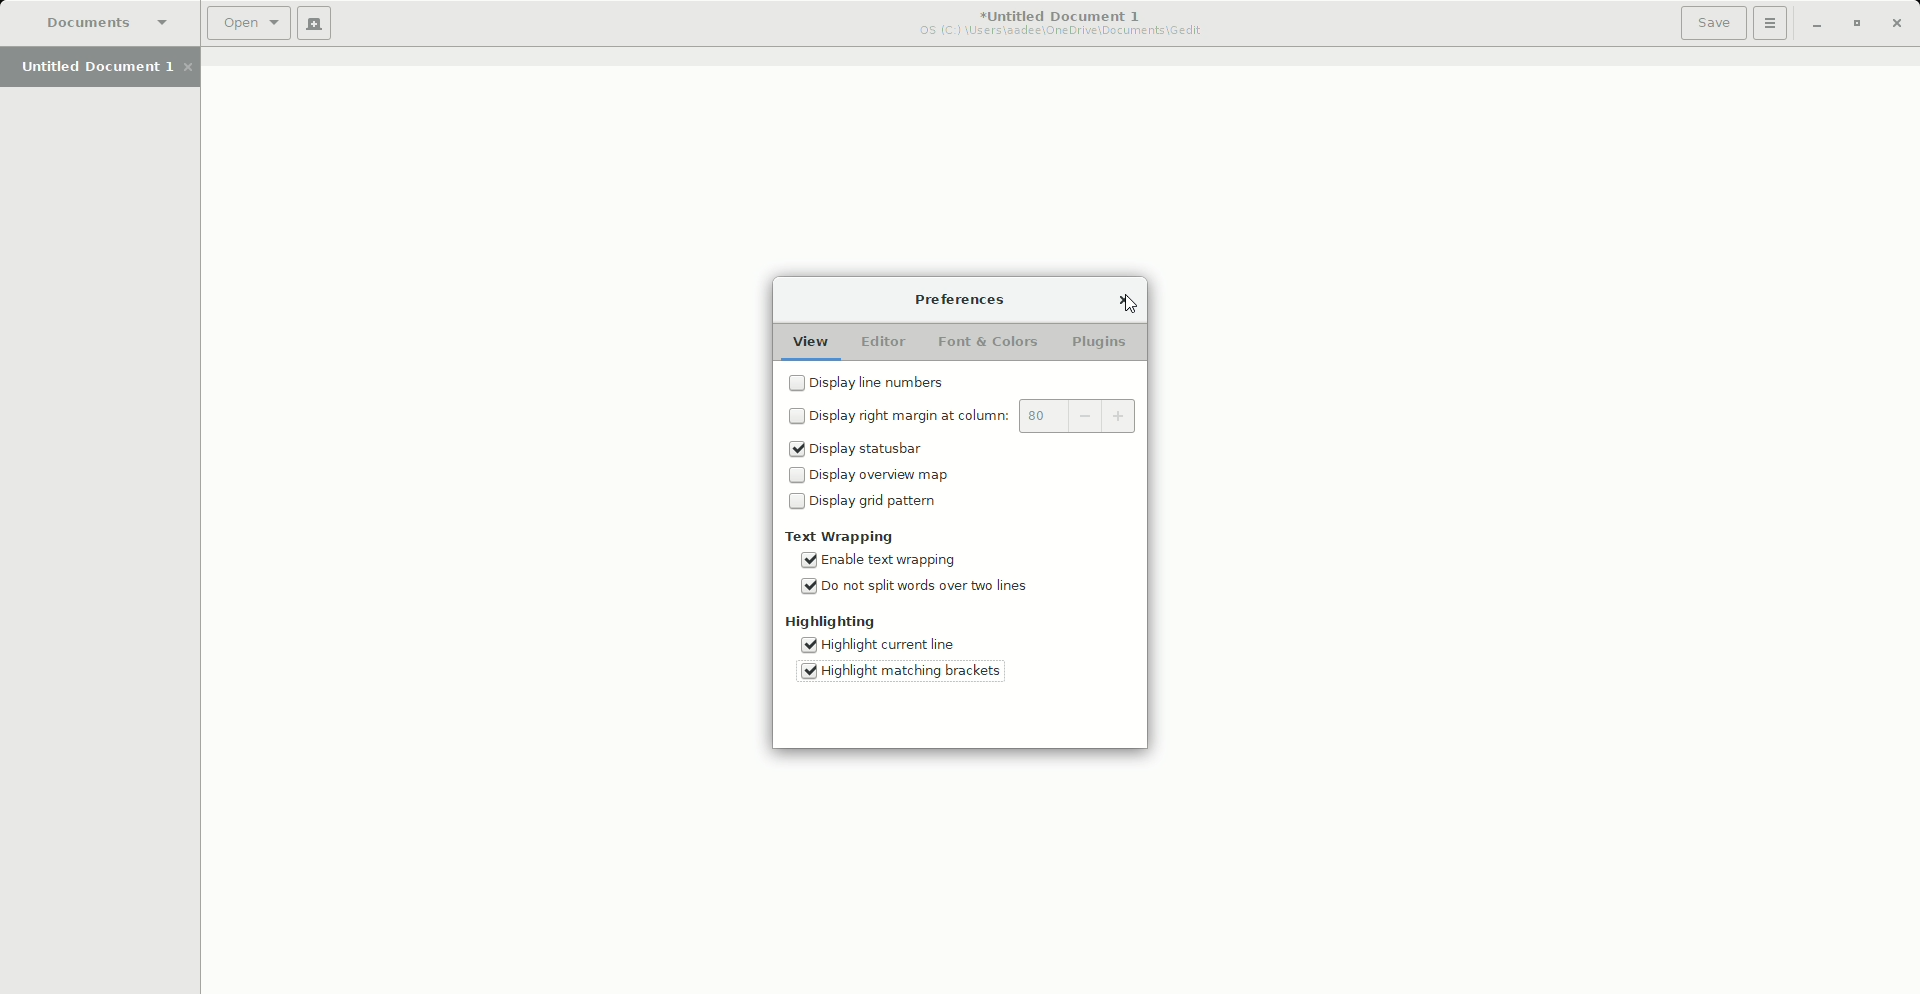 This screenshot has height=994, width=1920. Describe the element at coordinates (244, 26) in the screenshot. I see `Open` at that location.